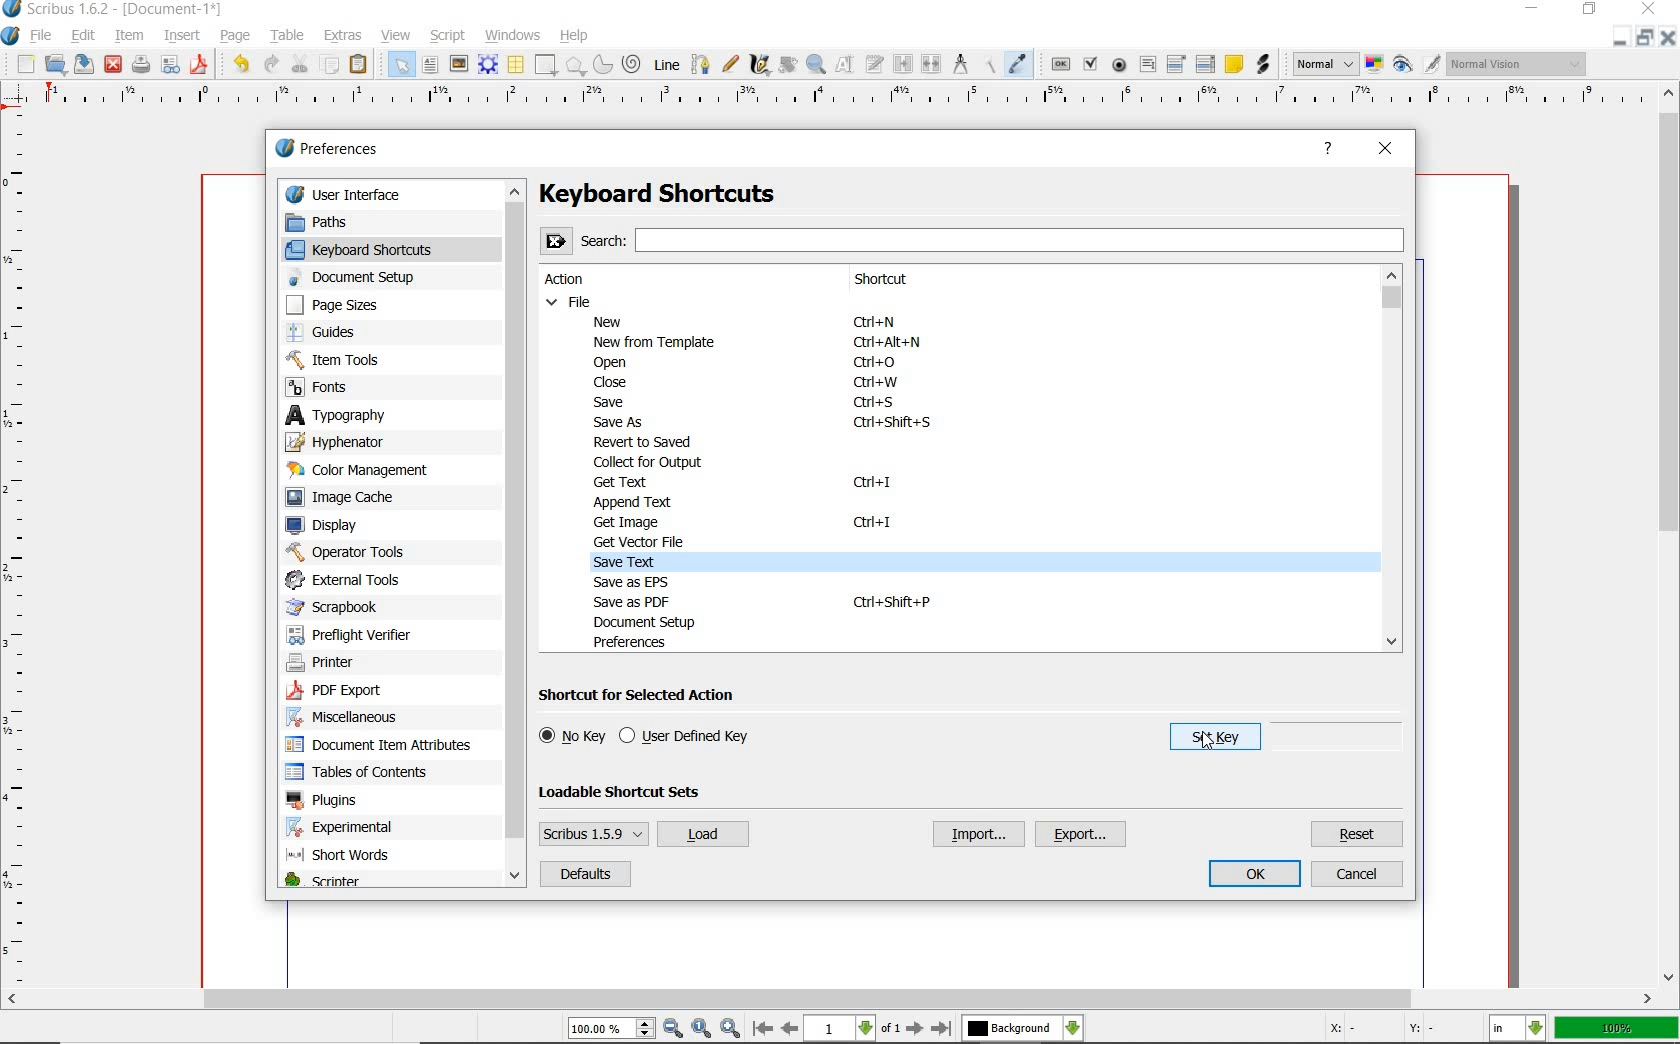 The image size is (1680, 1044). Describe the element at coordinates (851, 1029) in the screenshot. I see `move to next or previous page` at that location.